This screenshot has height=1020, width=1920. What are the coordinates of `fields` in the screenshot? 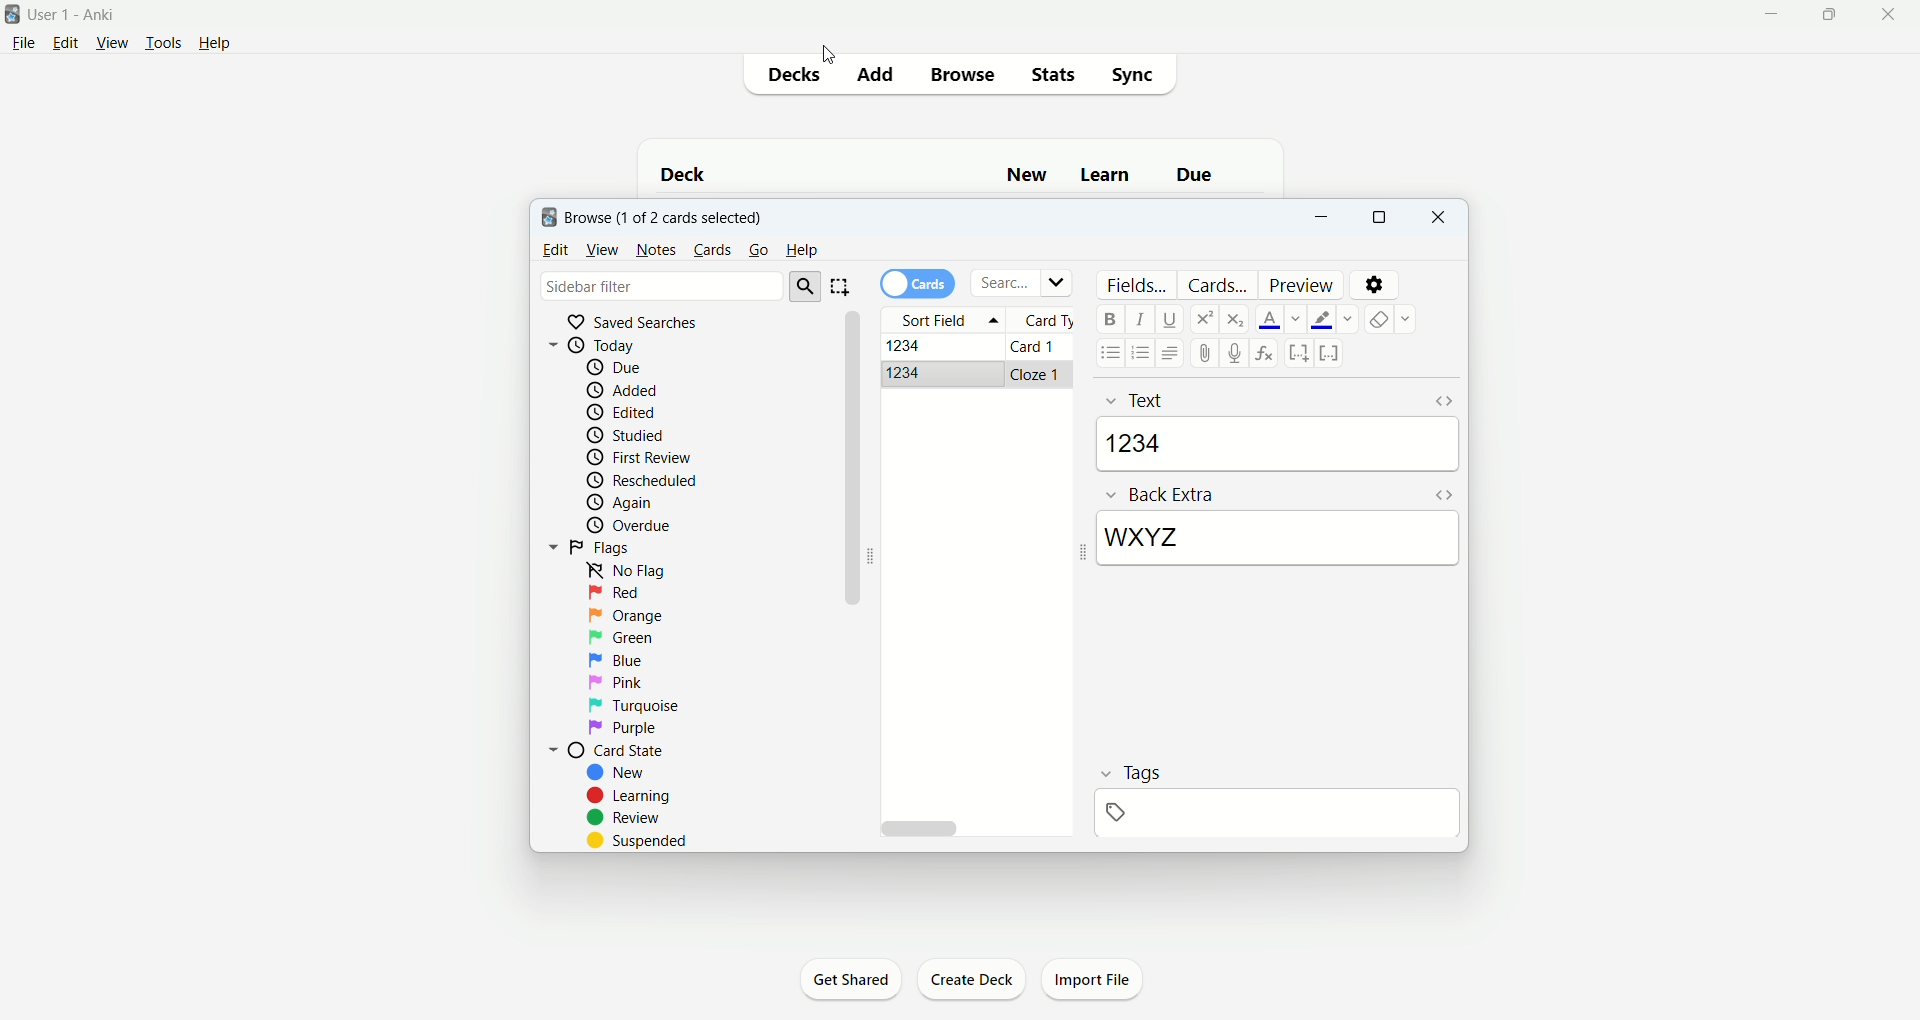 It's located at (1136, 285).